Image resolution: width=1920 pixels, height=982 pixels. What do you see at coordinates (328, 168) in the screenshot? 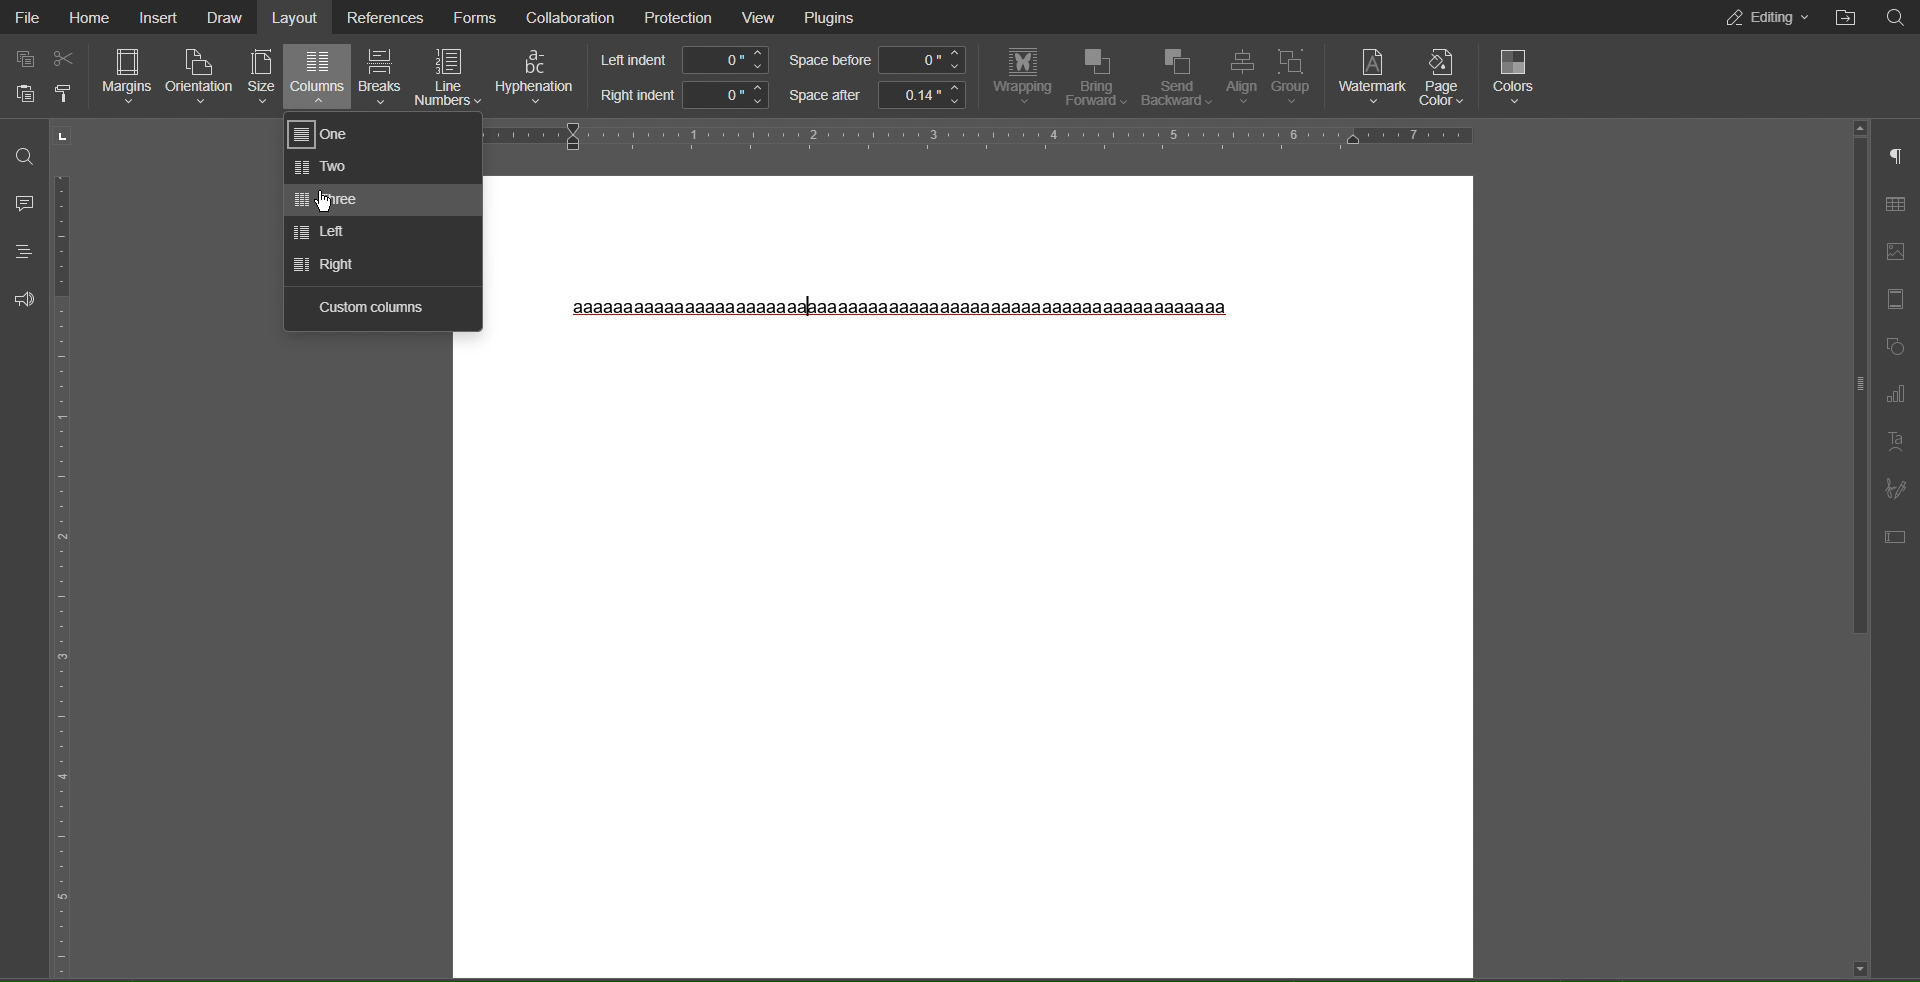
I see `Two` at bounding box center [328, 168].